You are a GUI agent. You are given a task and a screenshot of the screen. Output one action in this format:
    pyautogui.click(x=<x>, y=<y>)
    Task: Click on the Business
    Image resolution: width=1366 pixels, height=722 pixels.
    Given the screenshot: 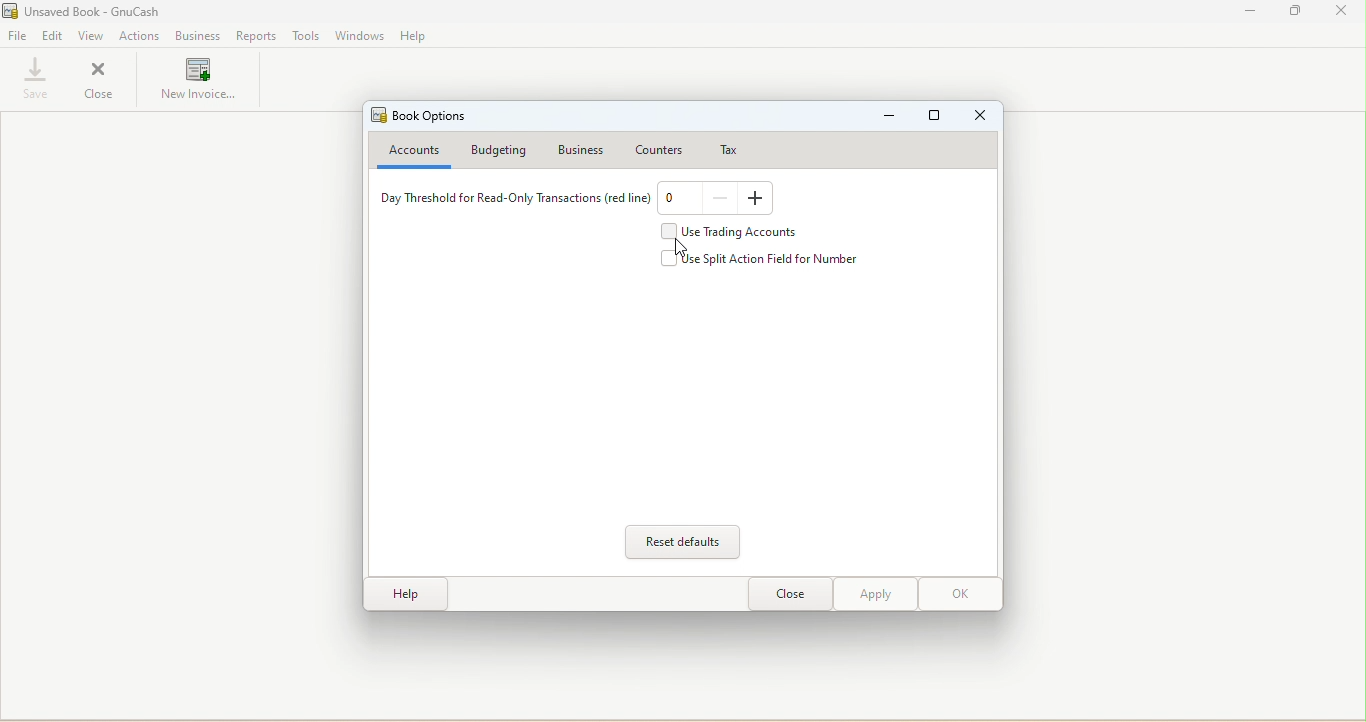 What is the action you would take?
    pyautogui.click(x=198, y=35)
    